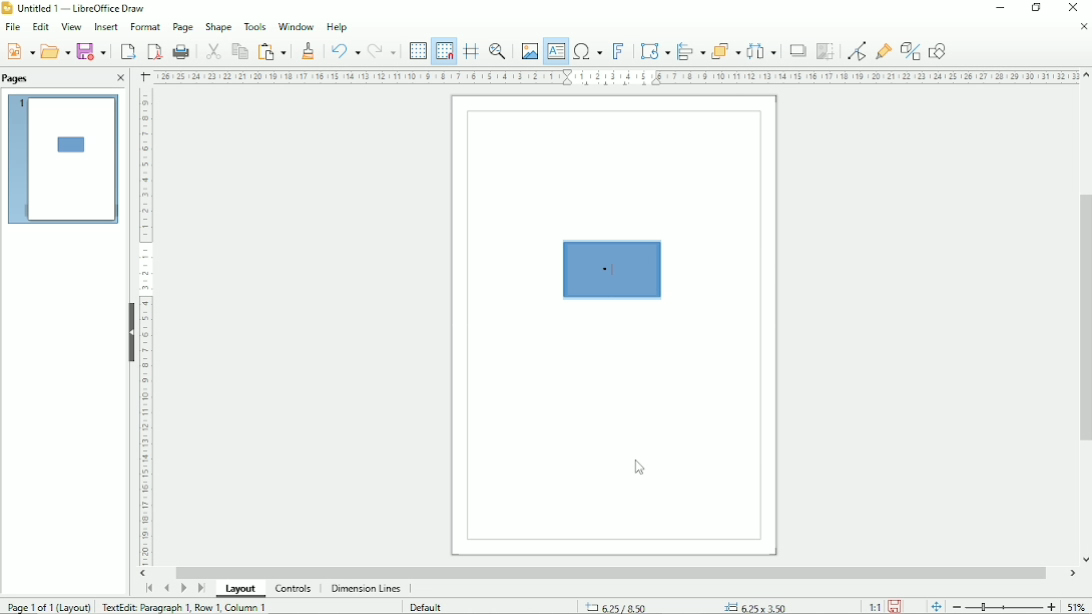  Describe the element at coordinates (587, 52) in the screenshot. I see `Insert special characters` at that location.